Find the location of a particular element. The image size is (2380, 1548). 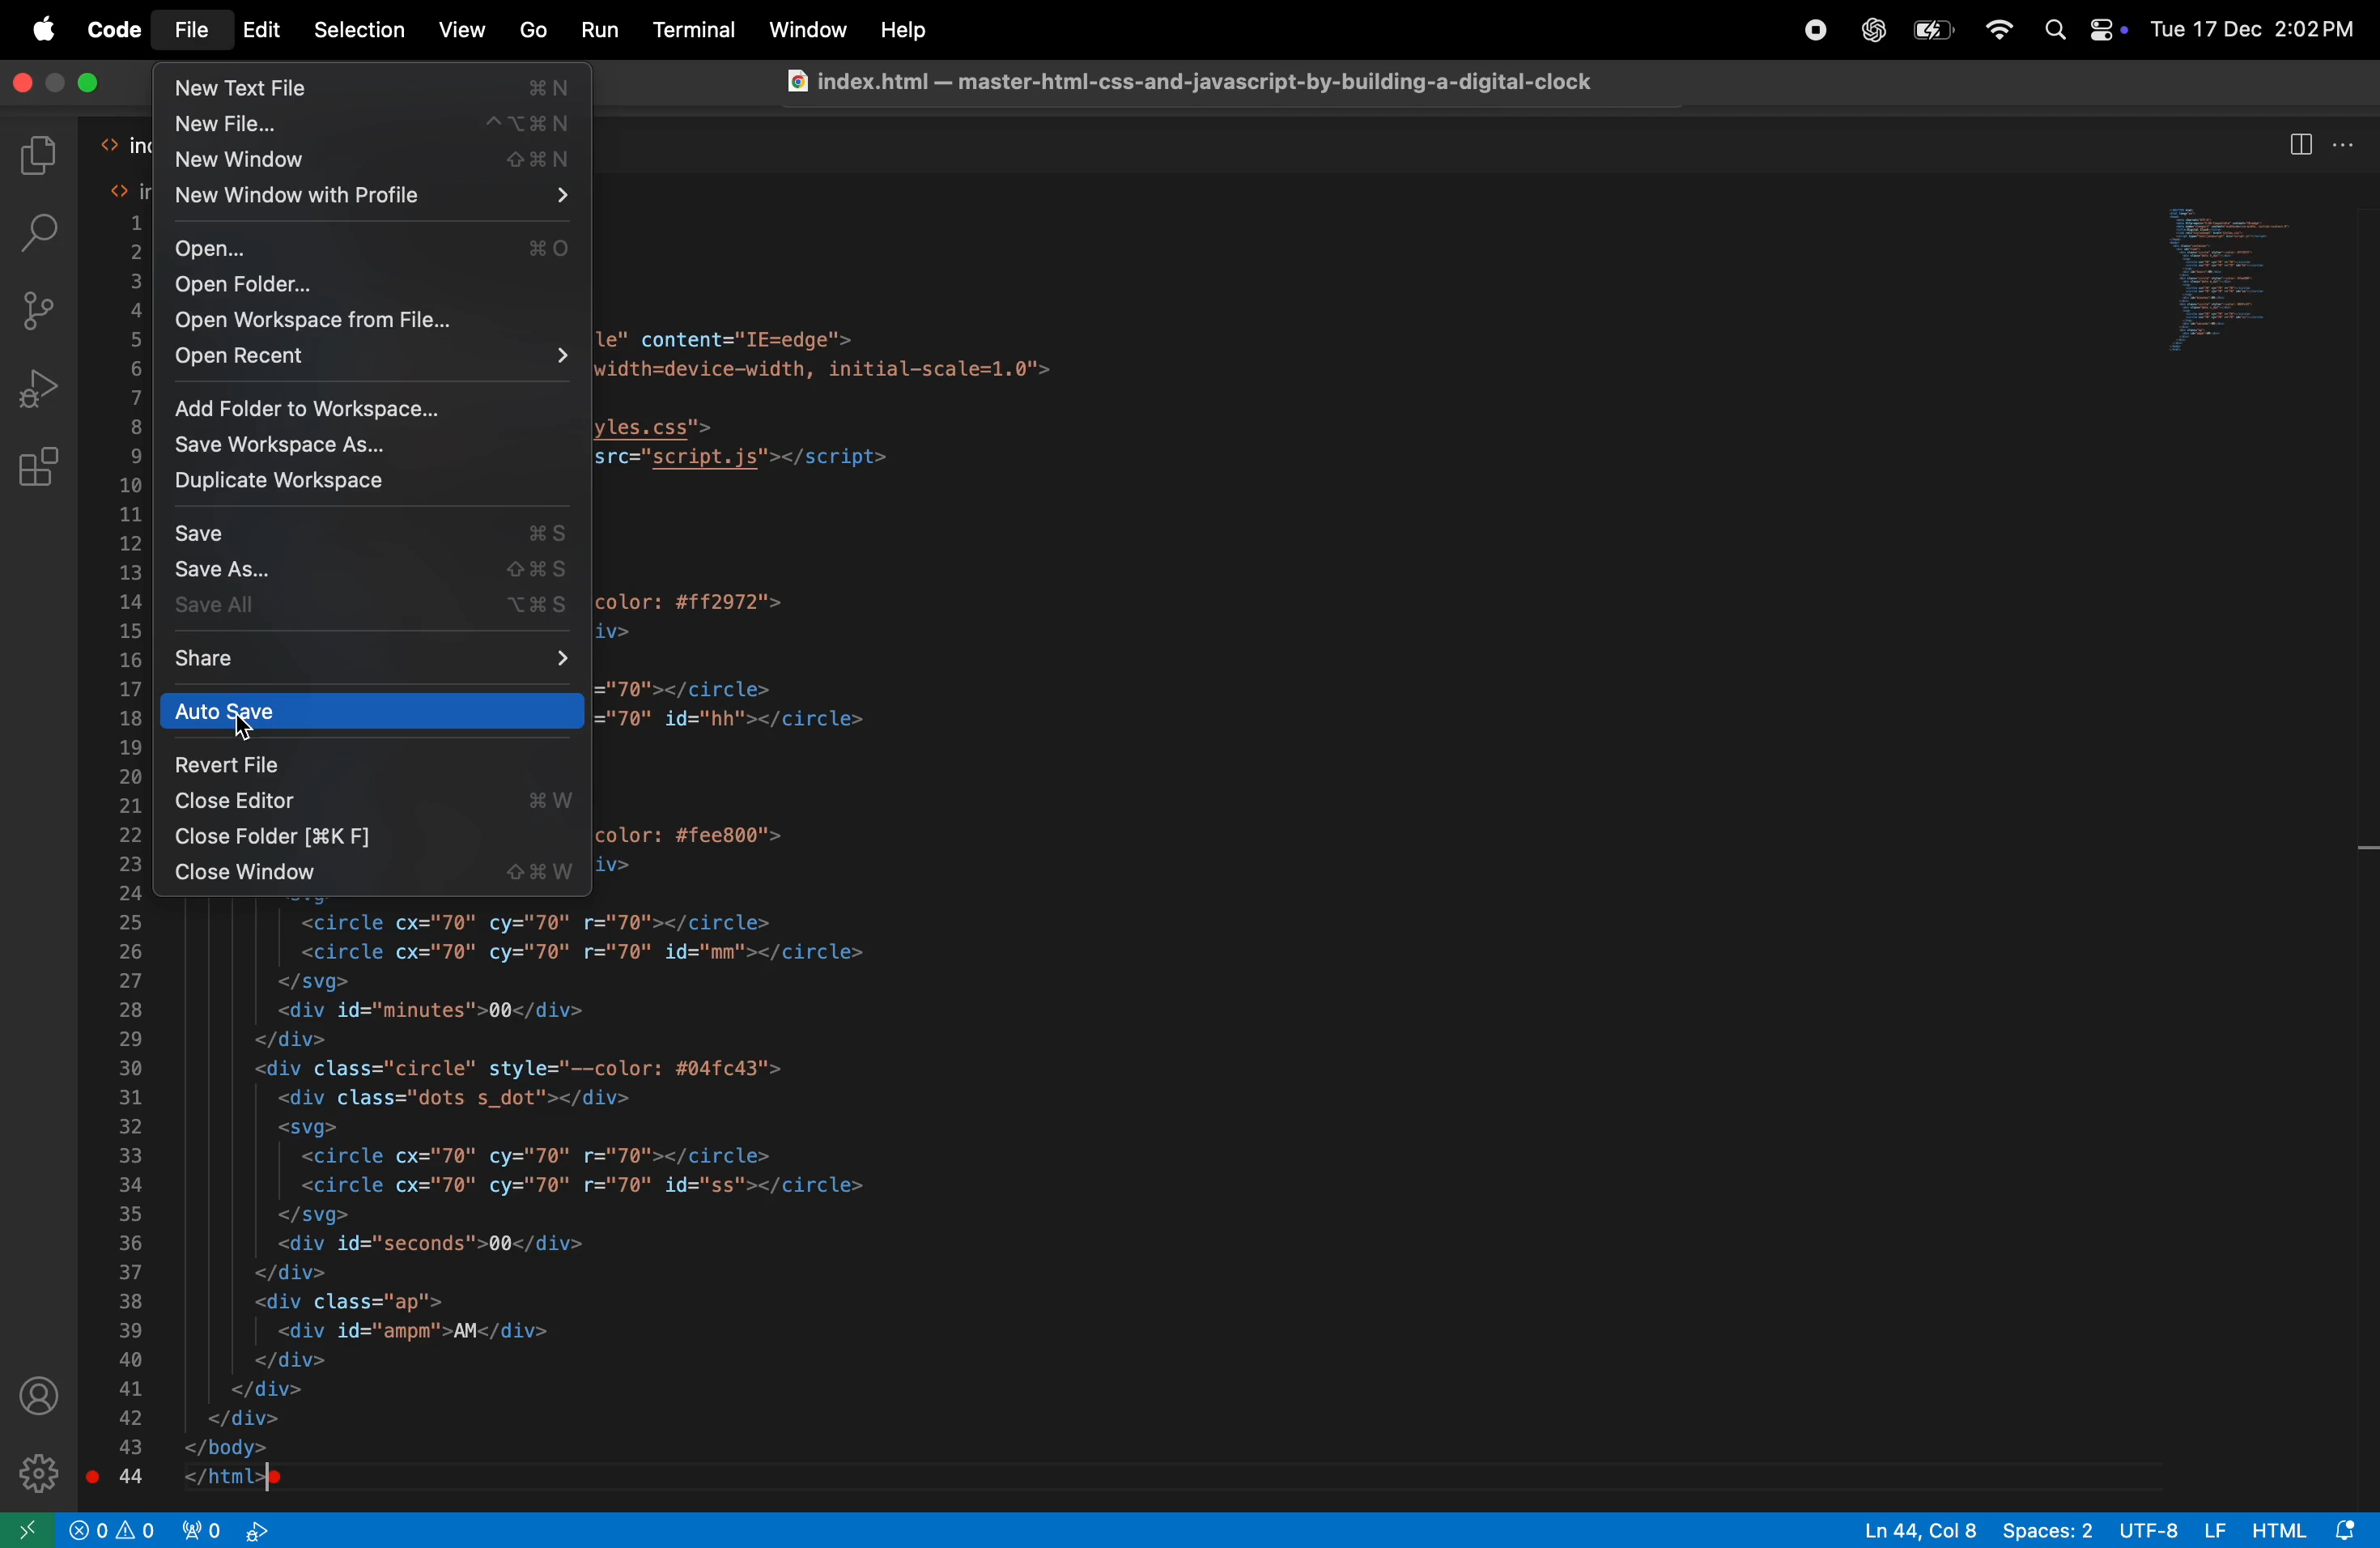

explorer is located at coordinates (48, 150).